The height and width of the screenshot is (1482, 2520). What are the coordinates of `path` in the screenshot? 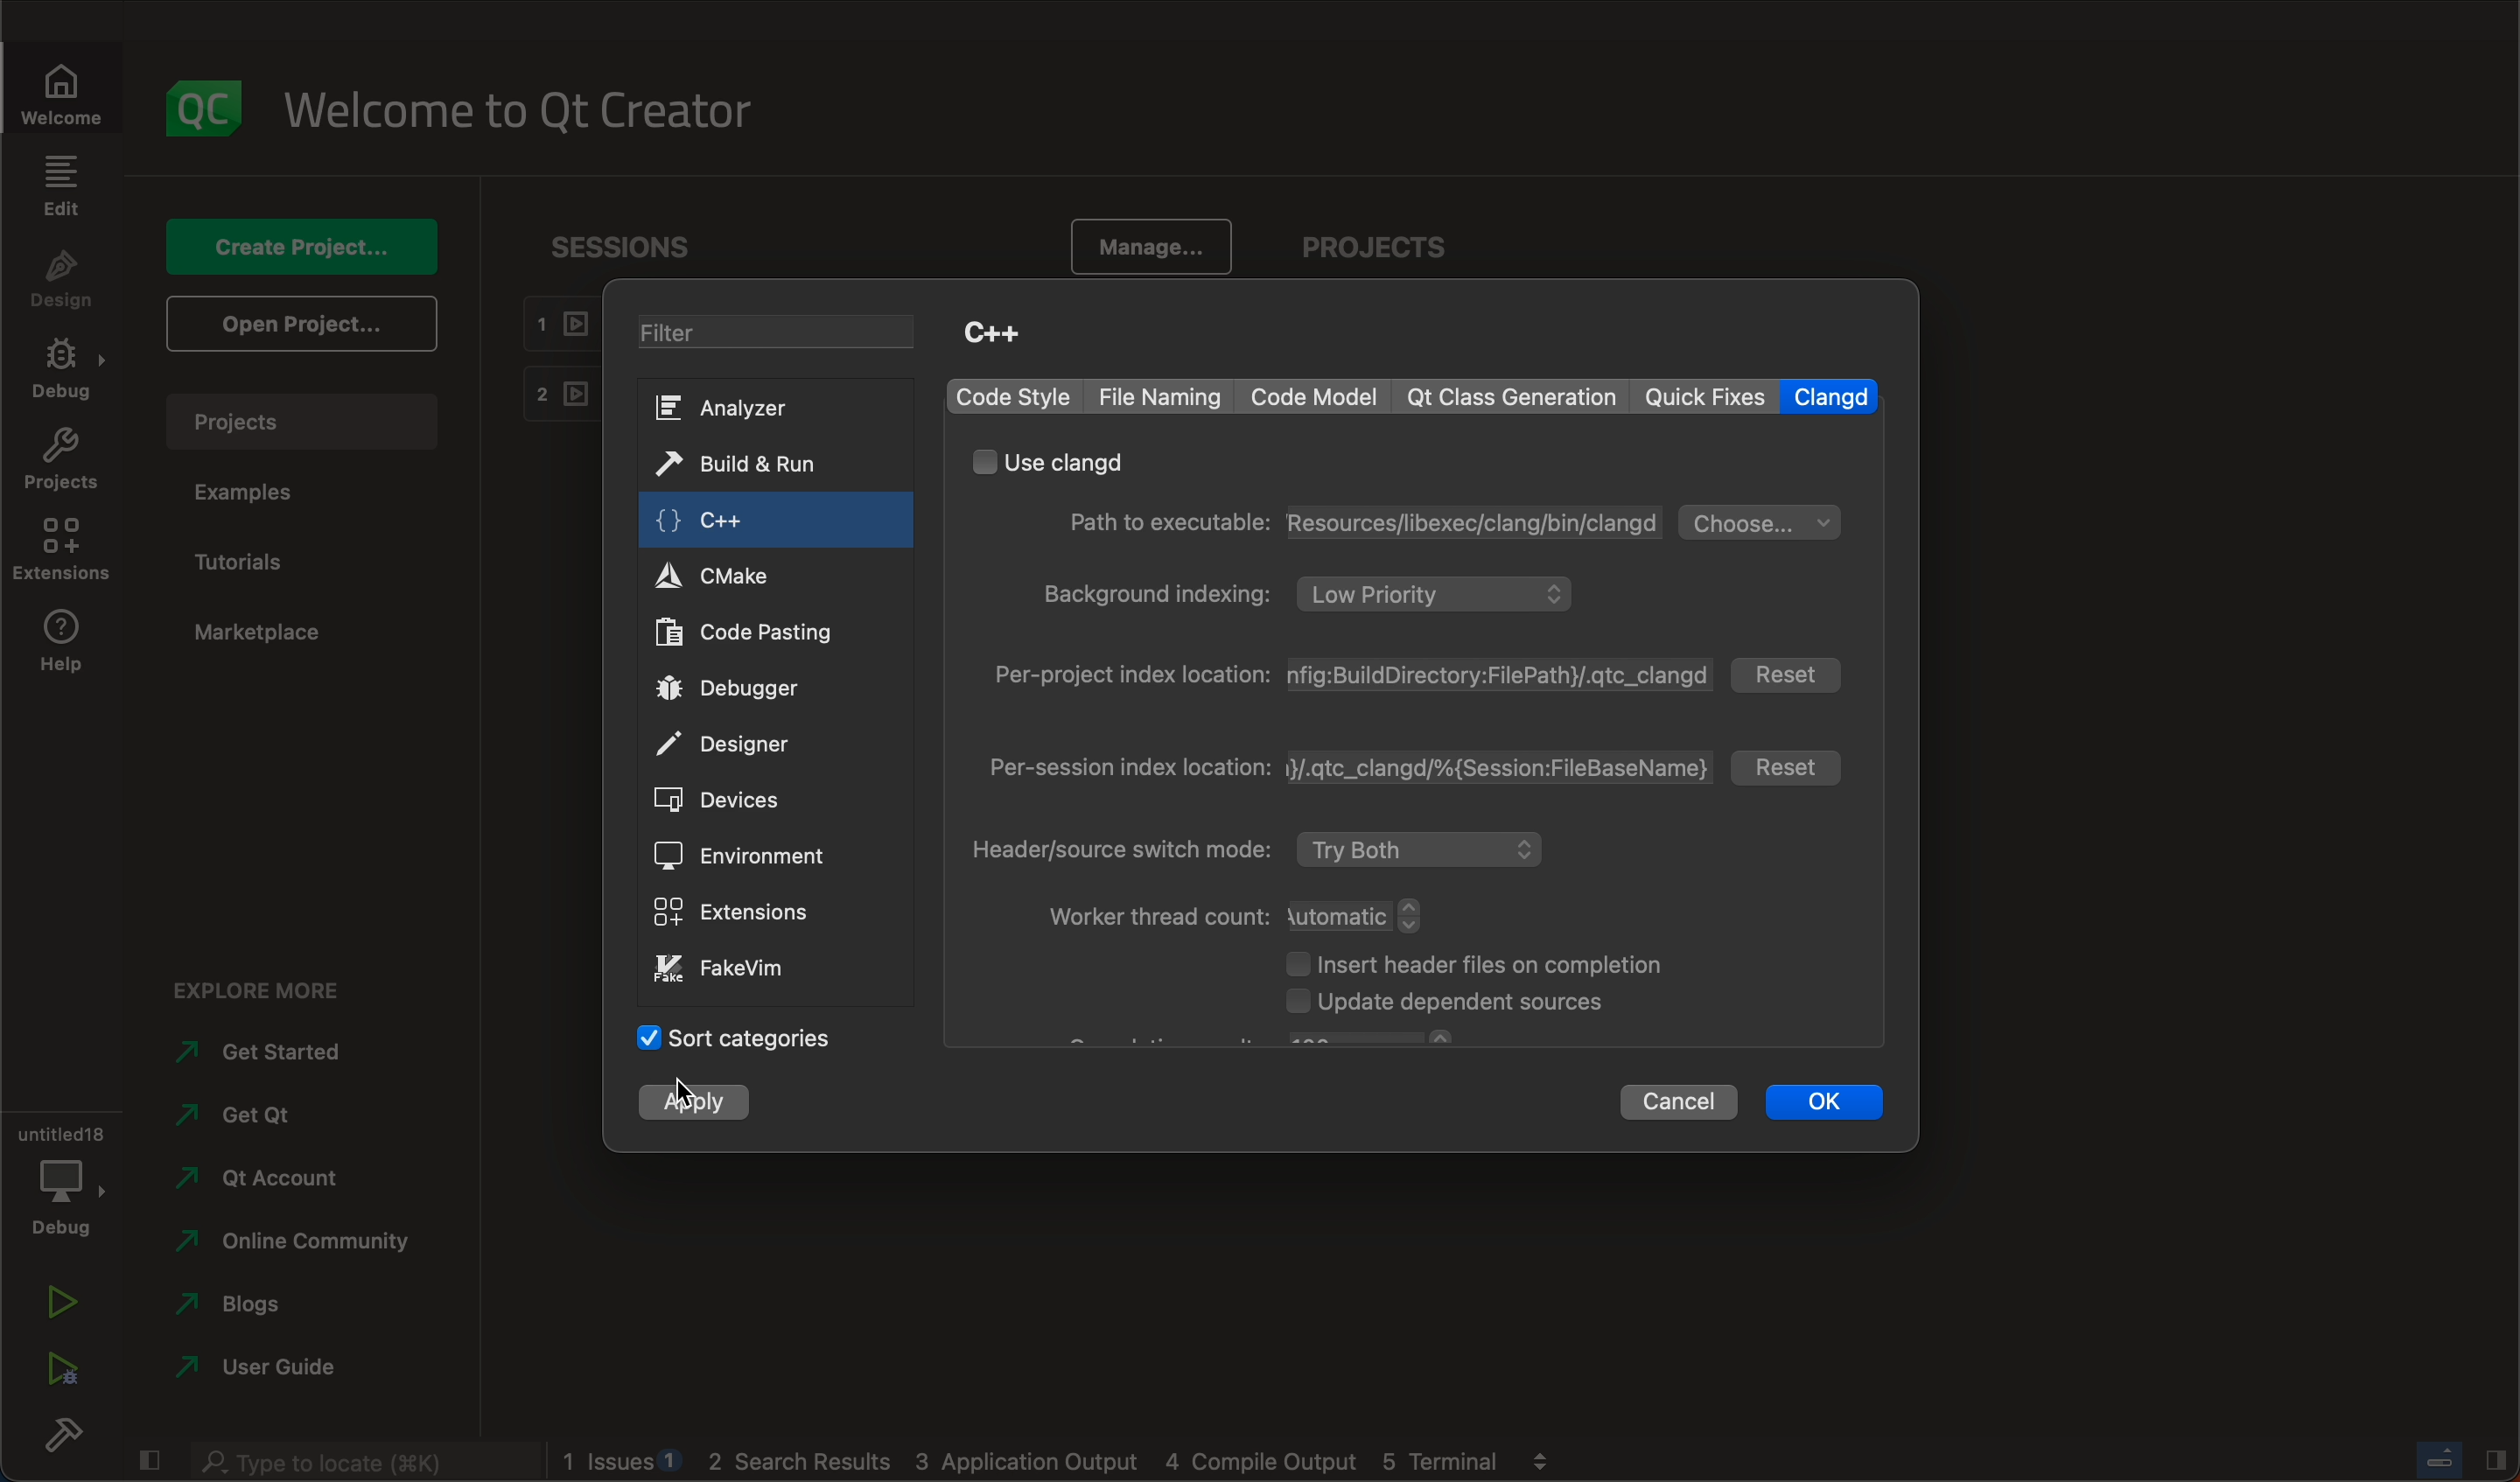 It's located at (1355, 522).